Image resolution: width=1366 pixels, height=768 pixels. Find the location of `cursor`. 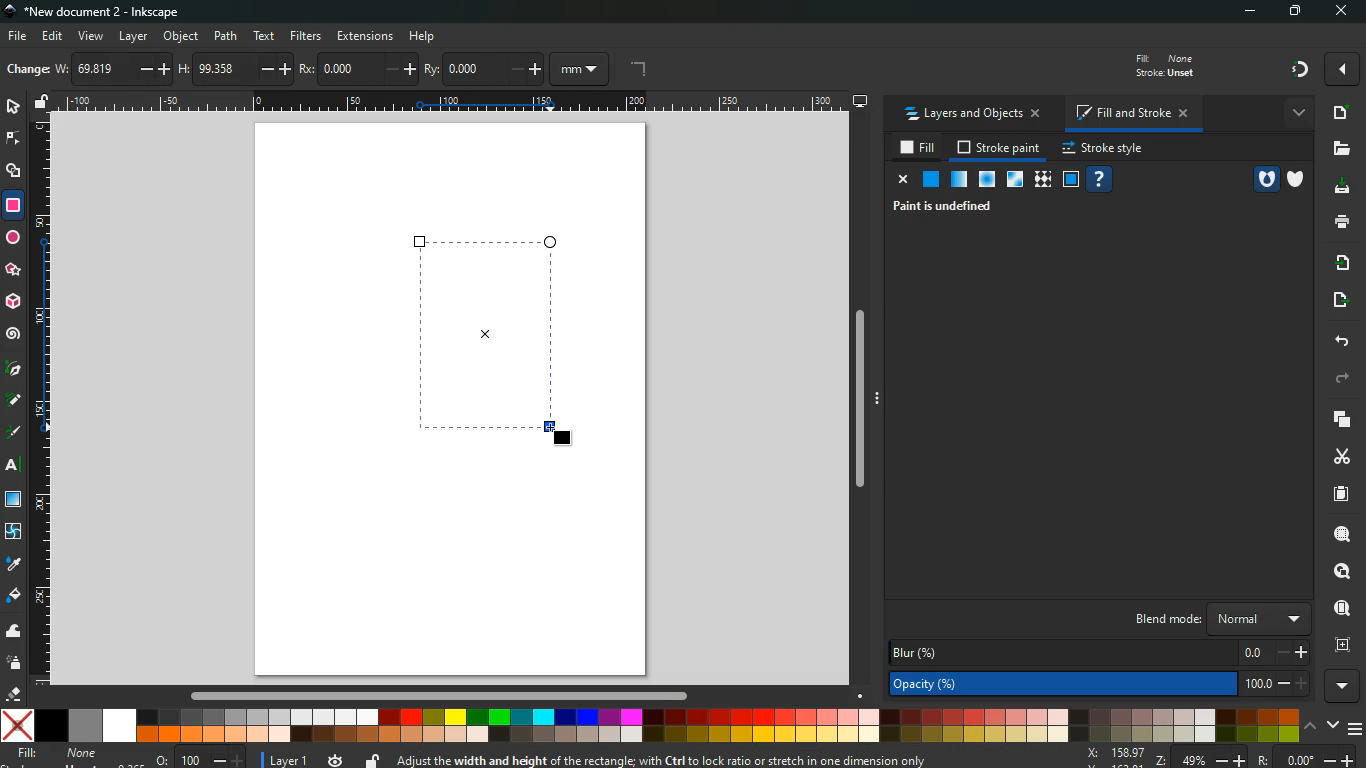

cursor is located at coordinates (547, 427).